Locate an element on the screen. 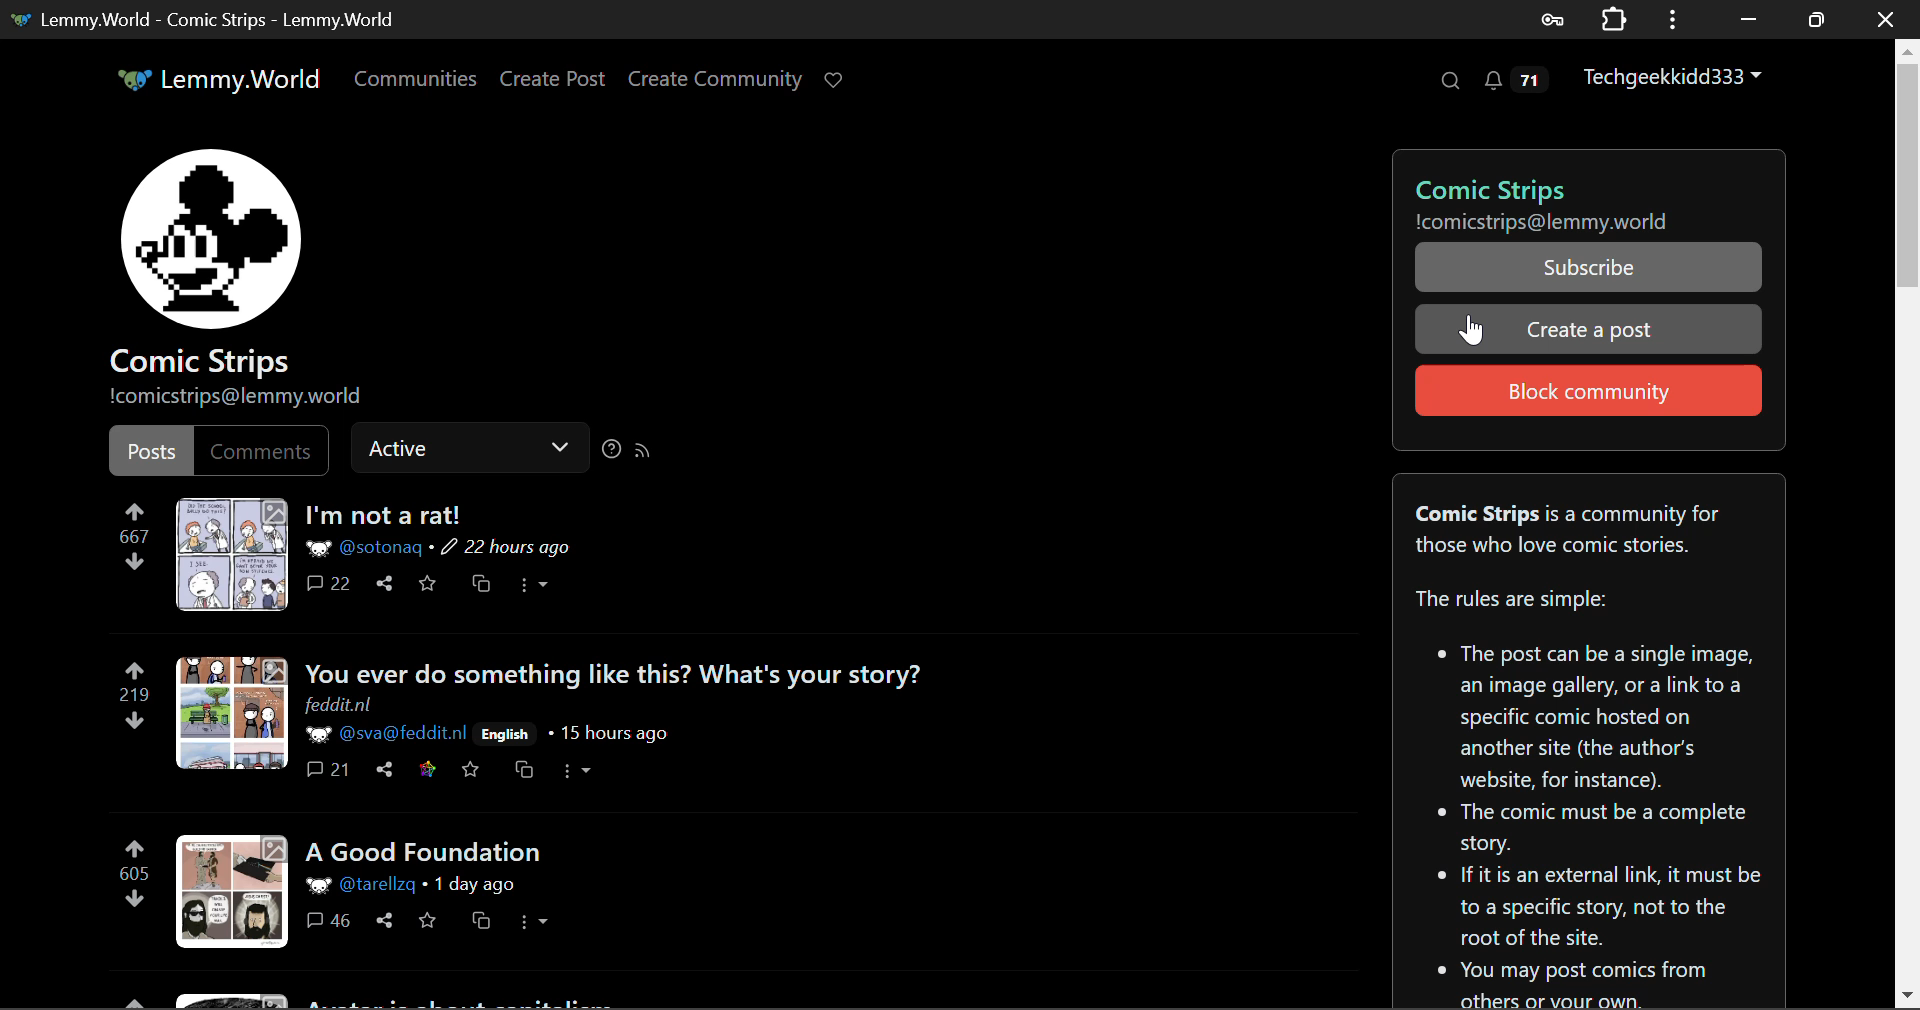 The width and height of the screenshot is (1920, 1010). !comicstrips@lemmy.world is located at coordinates (234, 396).